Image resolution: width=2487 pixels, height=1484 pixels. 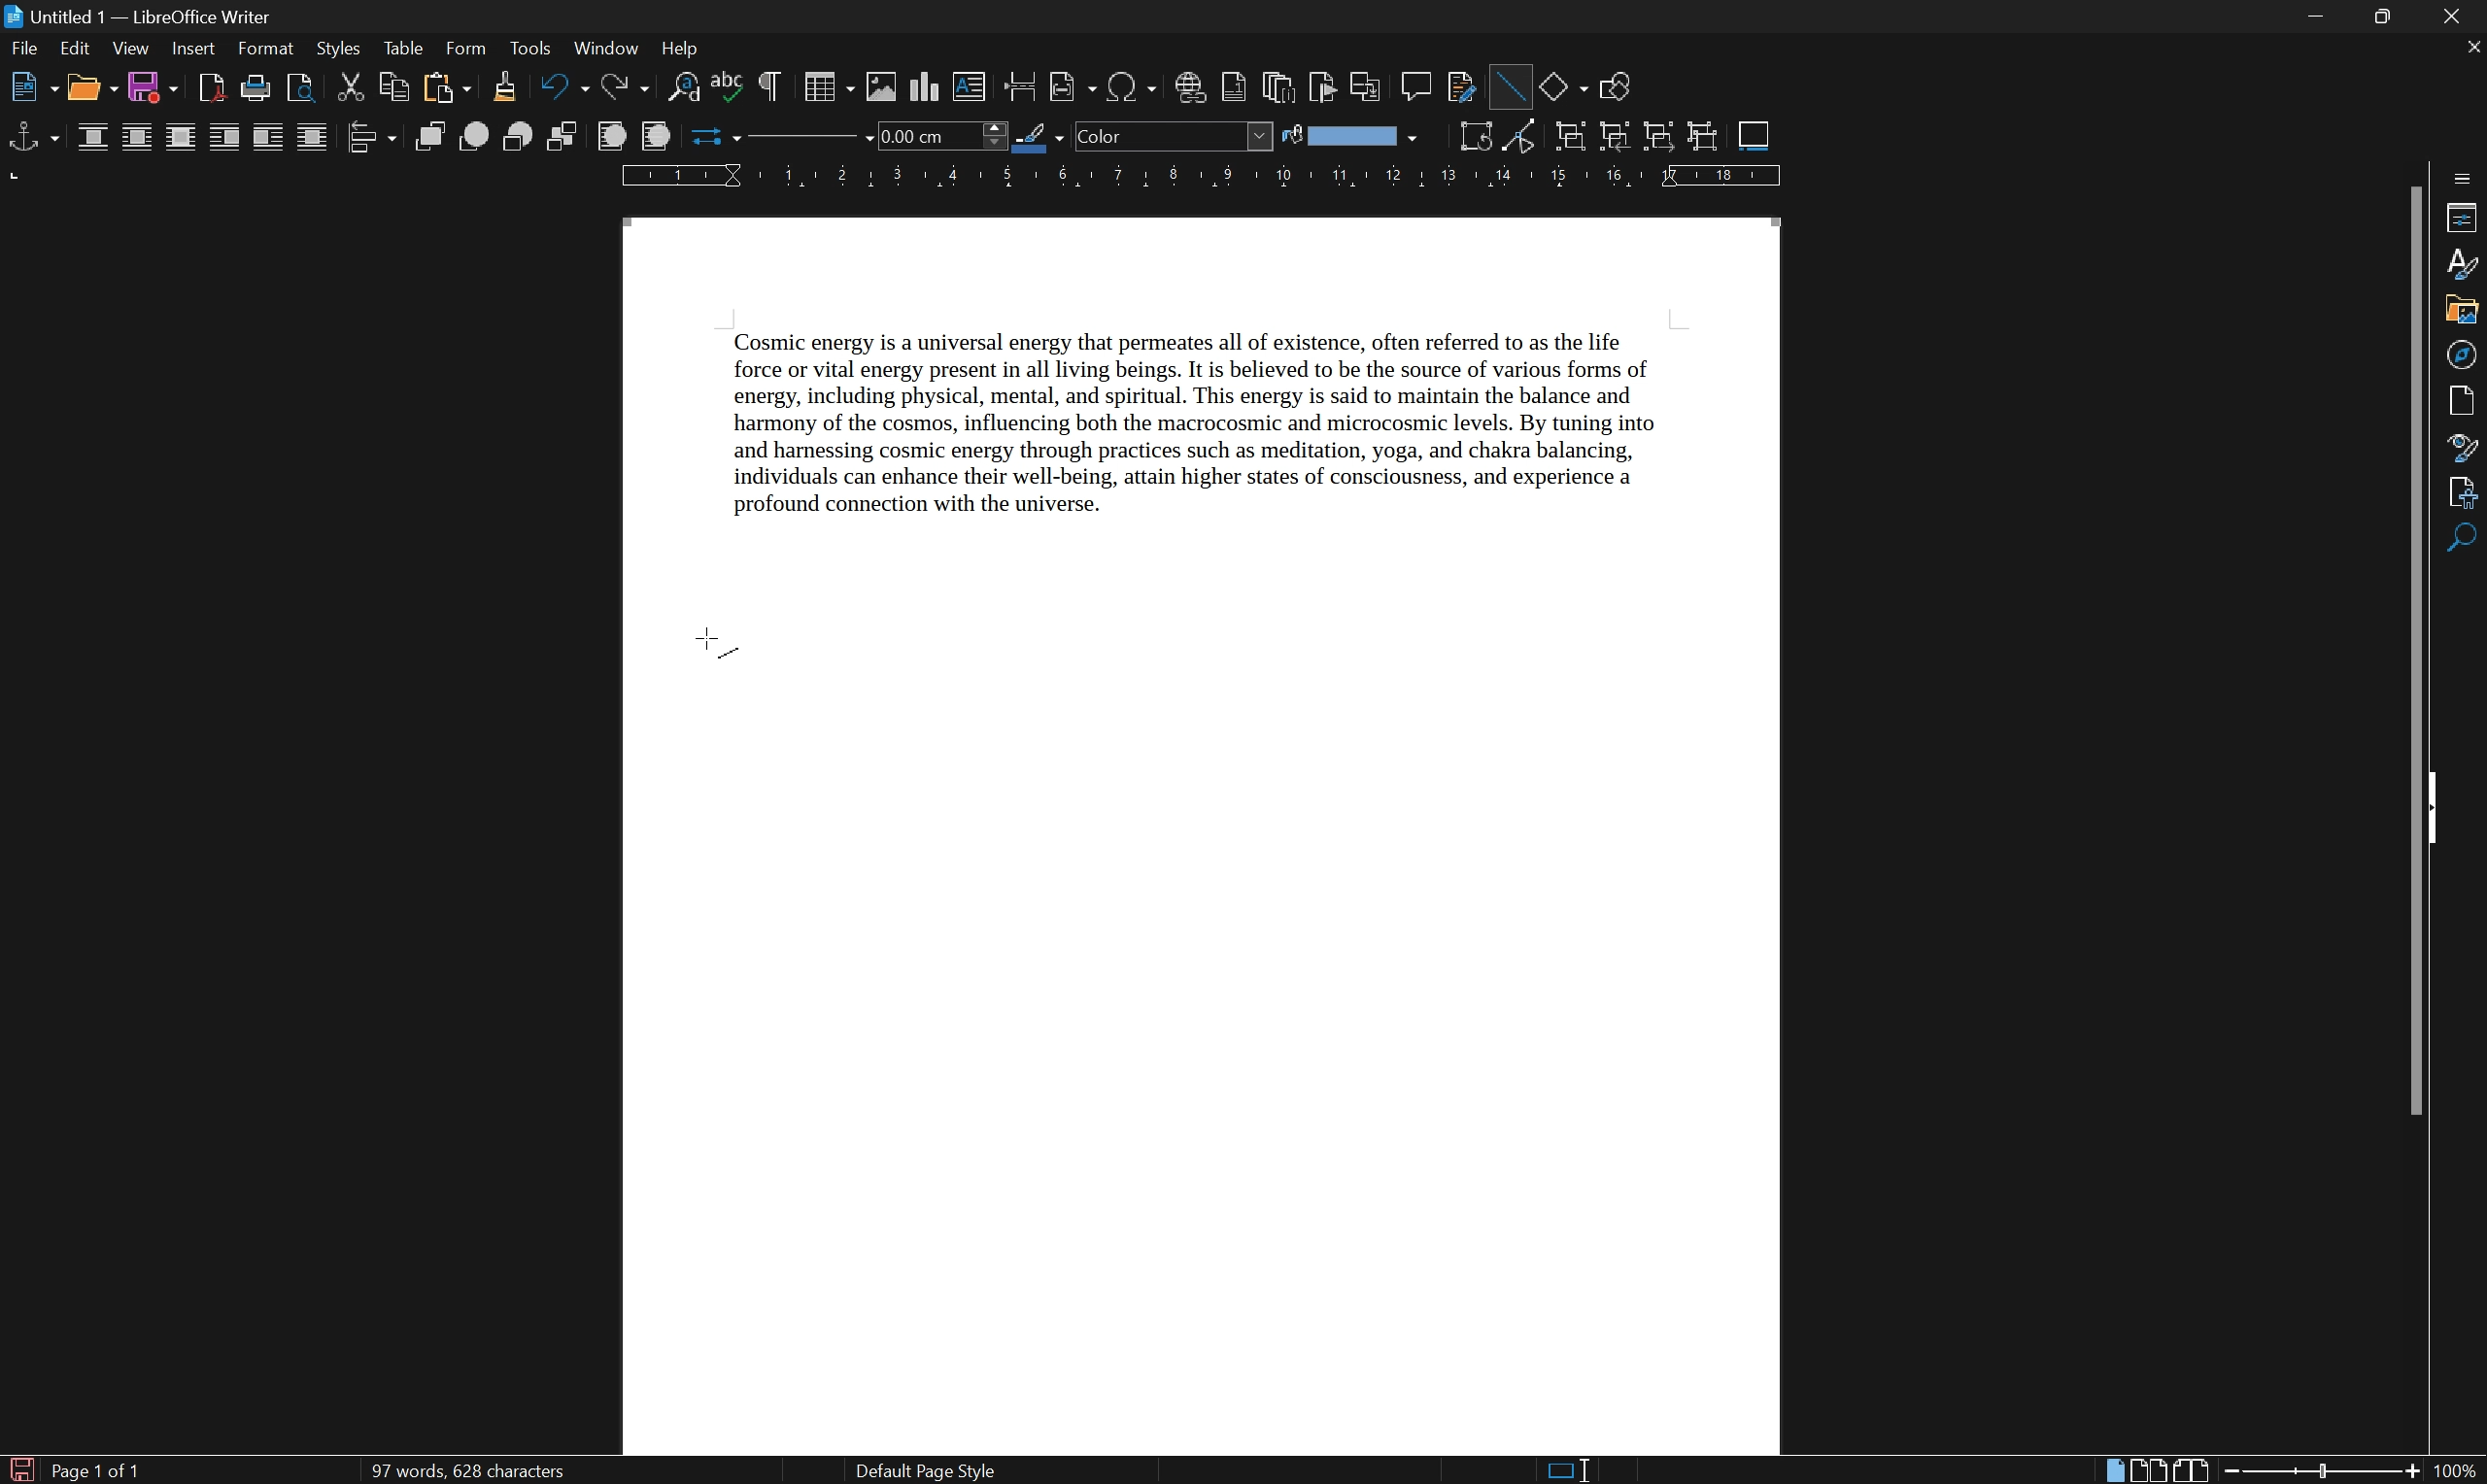 What do you see at coordinates (2235, 1471) in the screenshot?
I see `zoom out` at bounding box center [2235, 1471].